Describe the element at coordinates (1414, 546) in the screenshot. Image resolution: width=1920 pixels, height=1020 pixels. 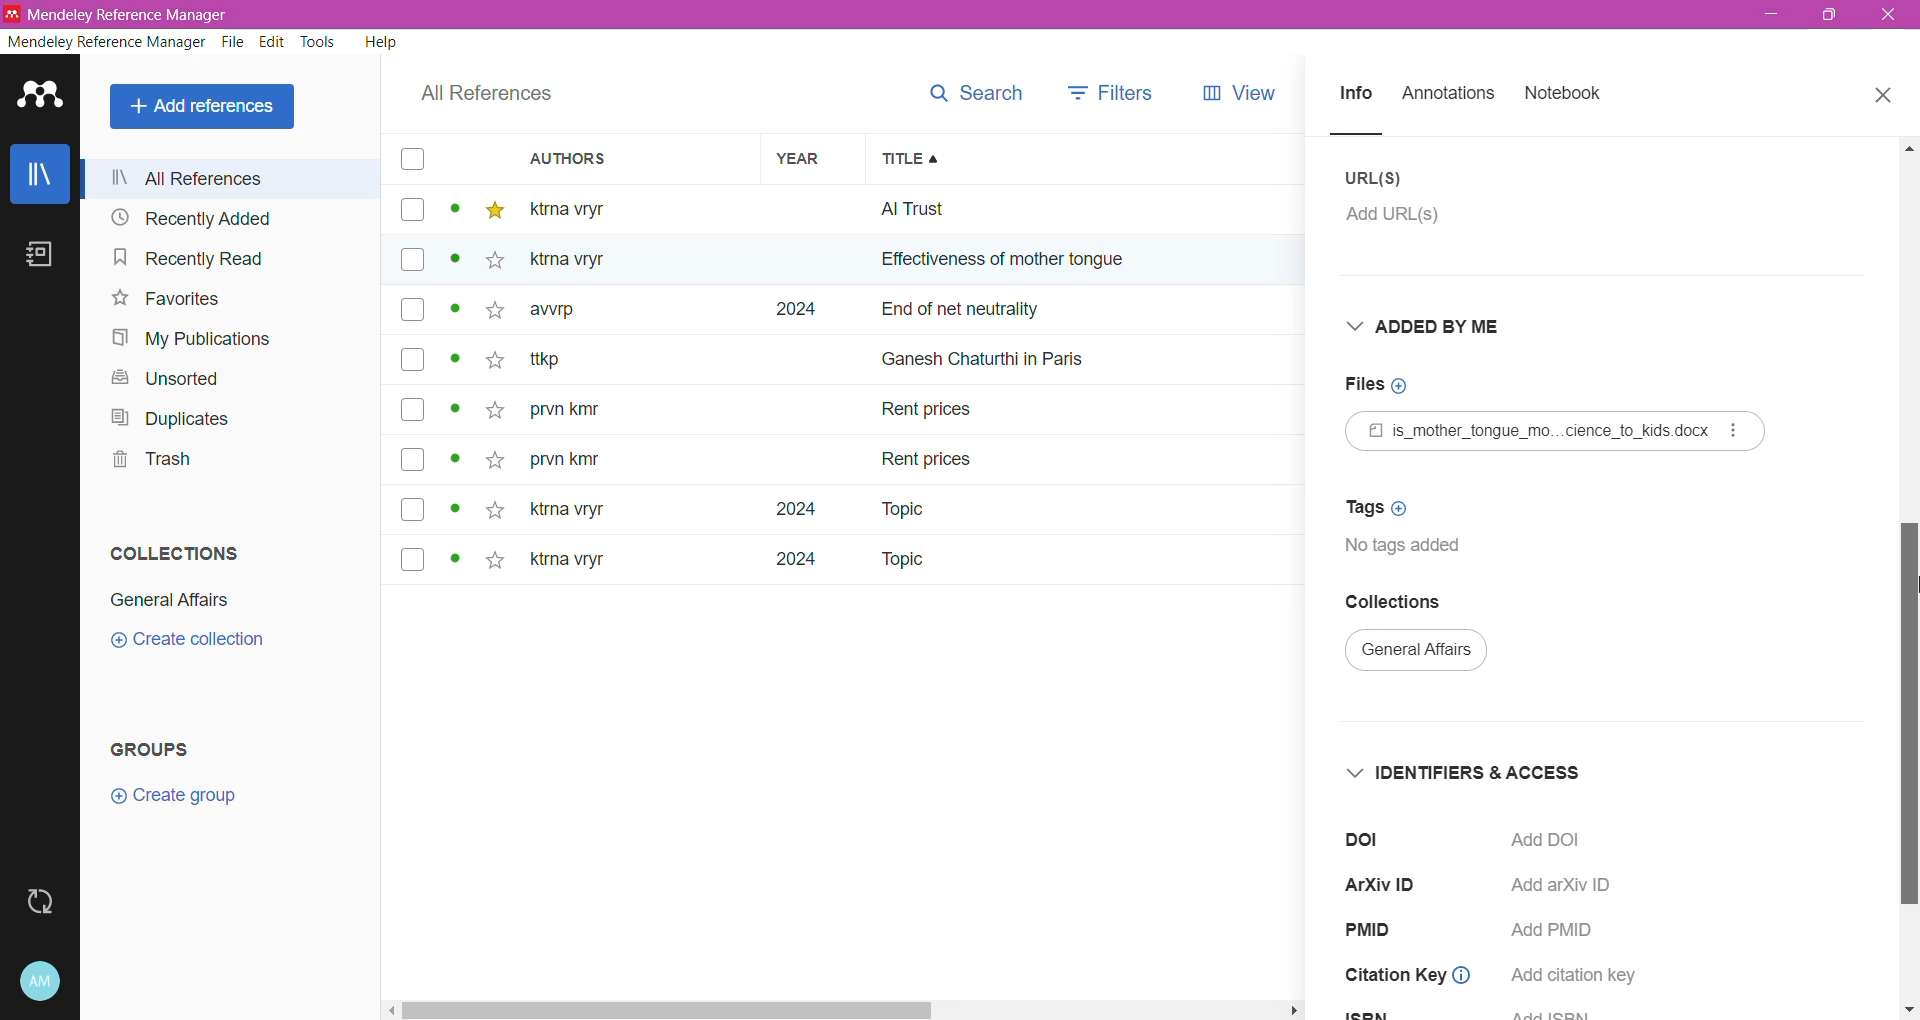
I see `No tags added` at that location.